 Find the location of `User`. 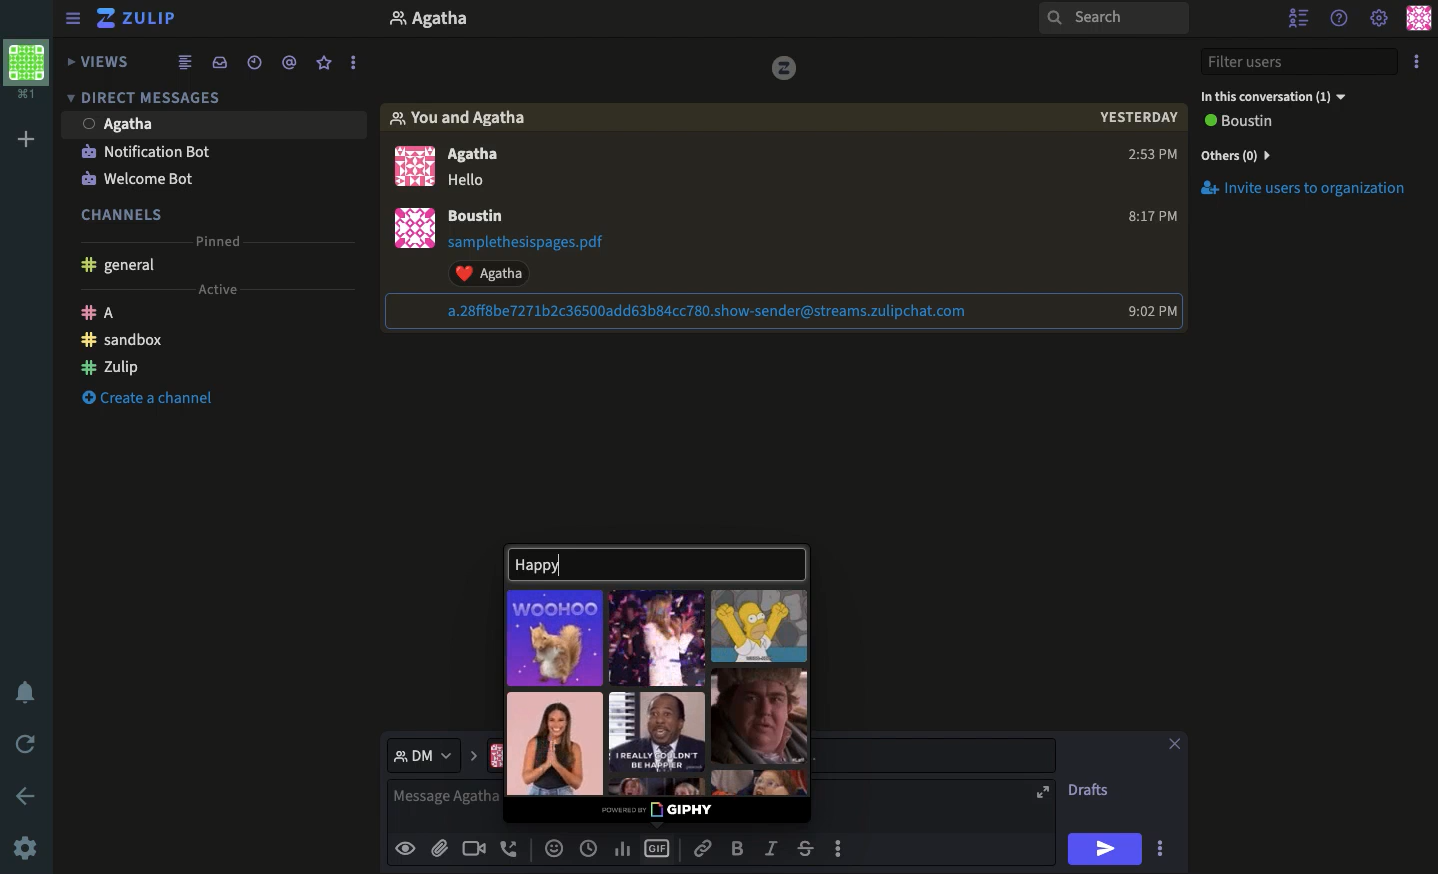

User is located at coordinates (488, 167).